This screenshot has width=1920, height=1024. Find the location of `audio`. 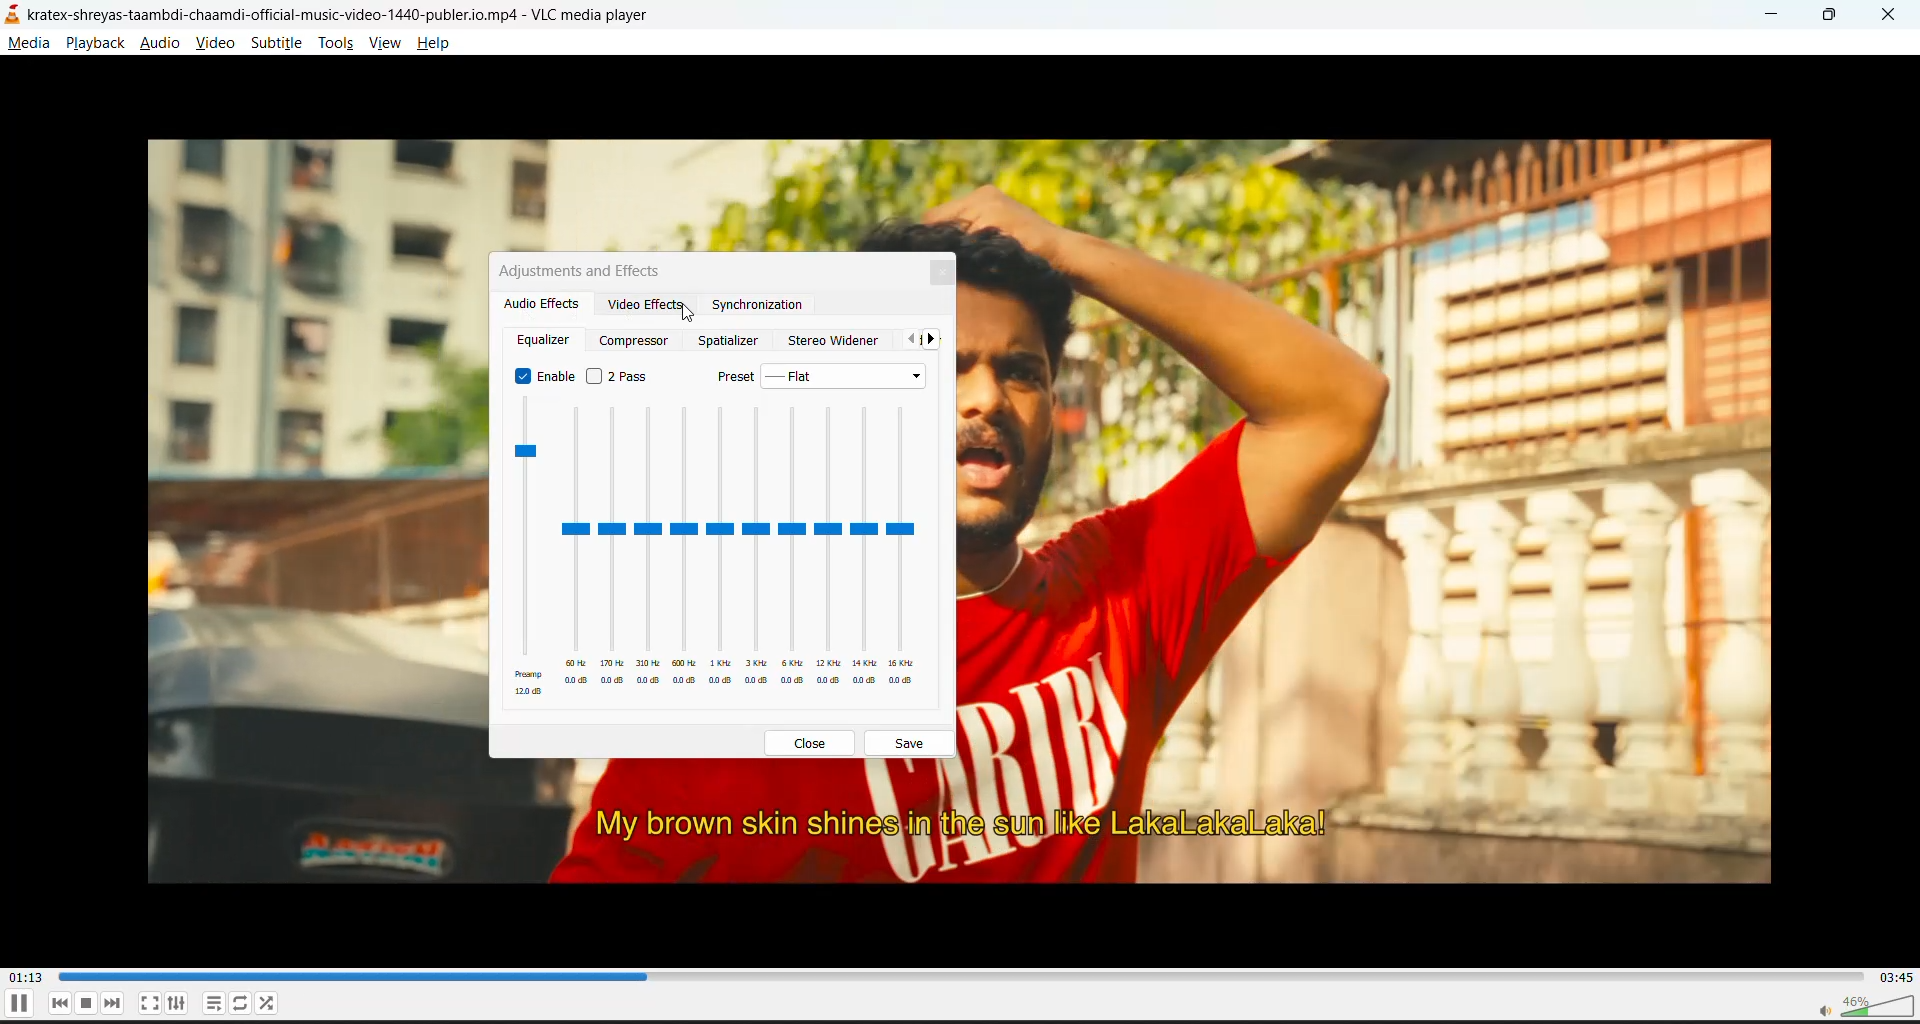

audio is located at coordinates (165, 45).